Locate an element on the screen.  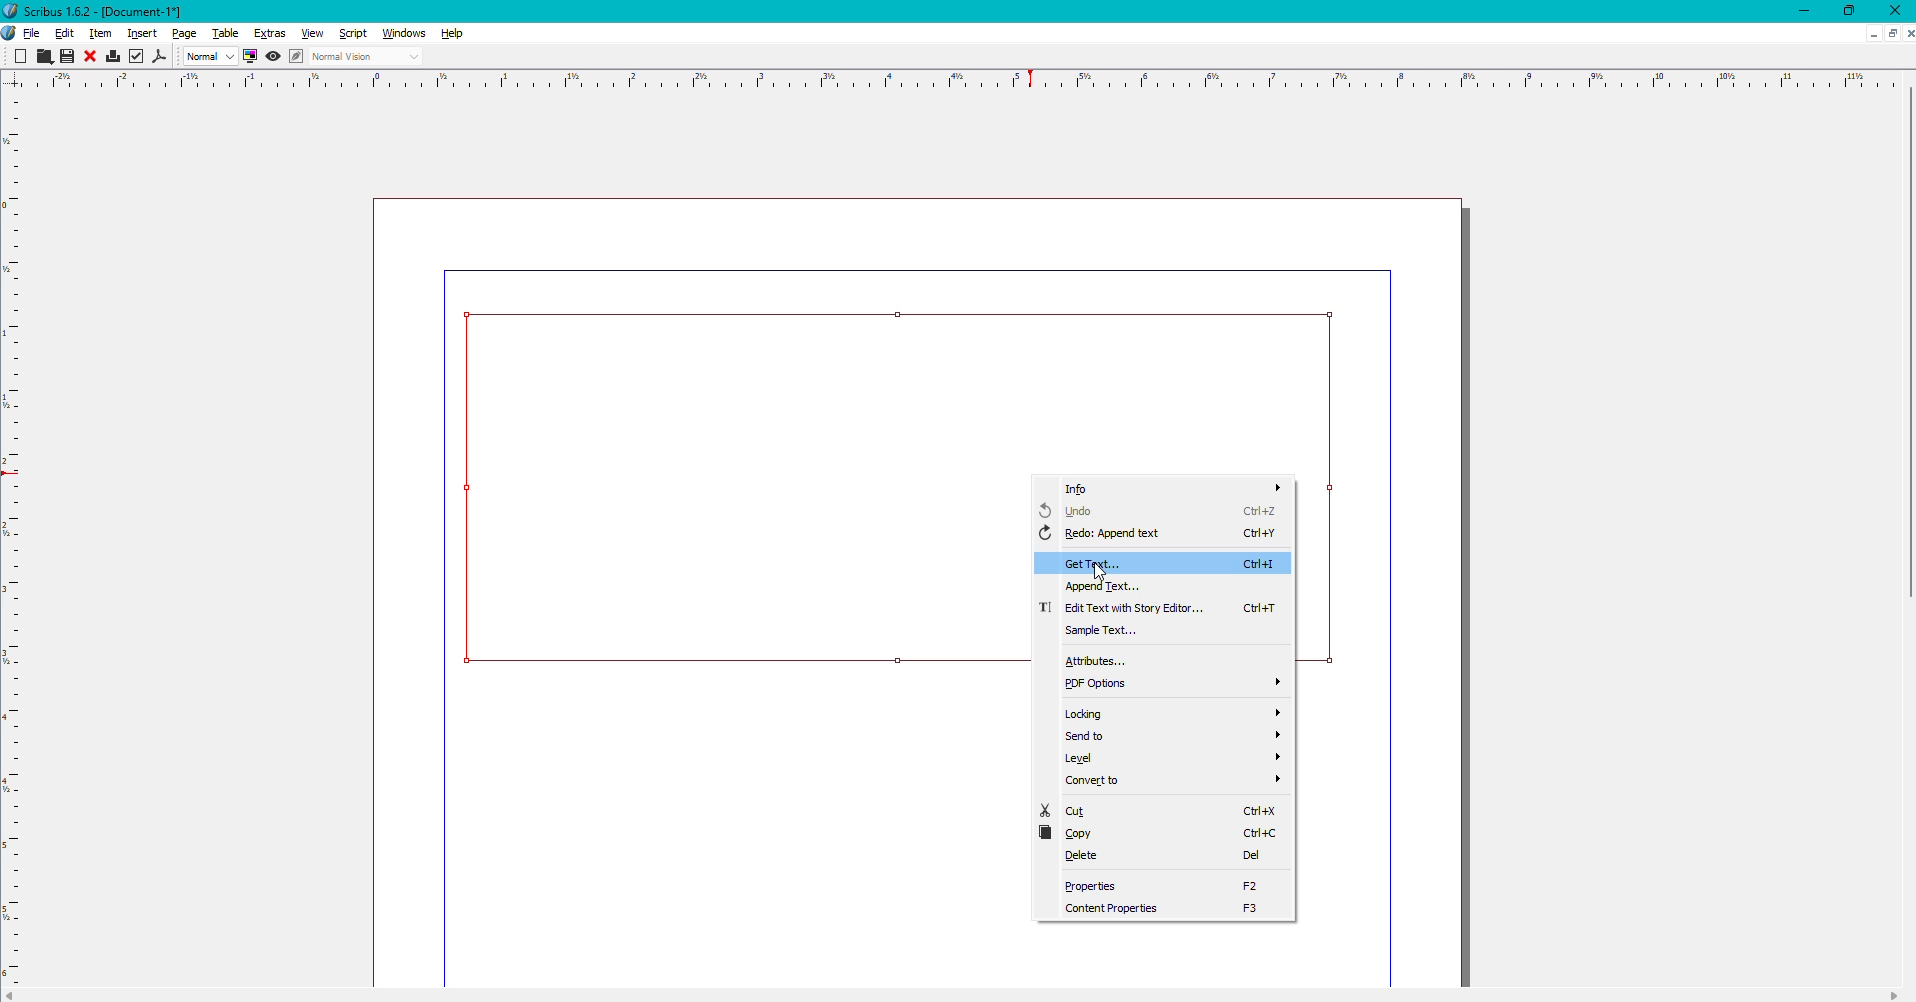
Normal is located at coordinates (208, 57).